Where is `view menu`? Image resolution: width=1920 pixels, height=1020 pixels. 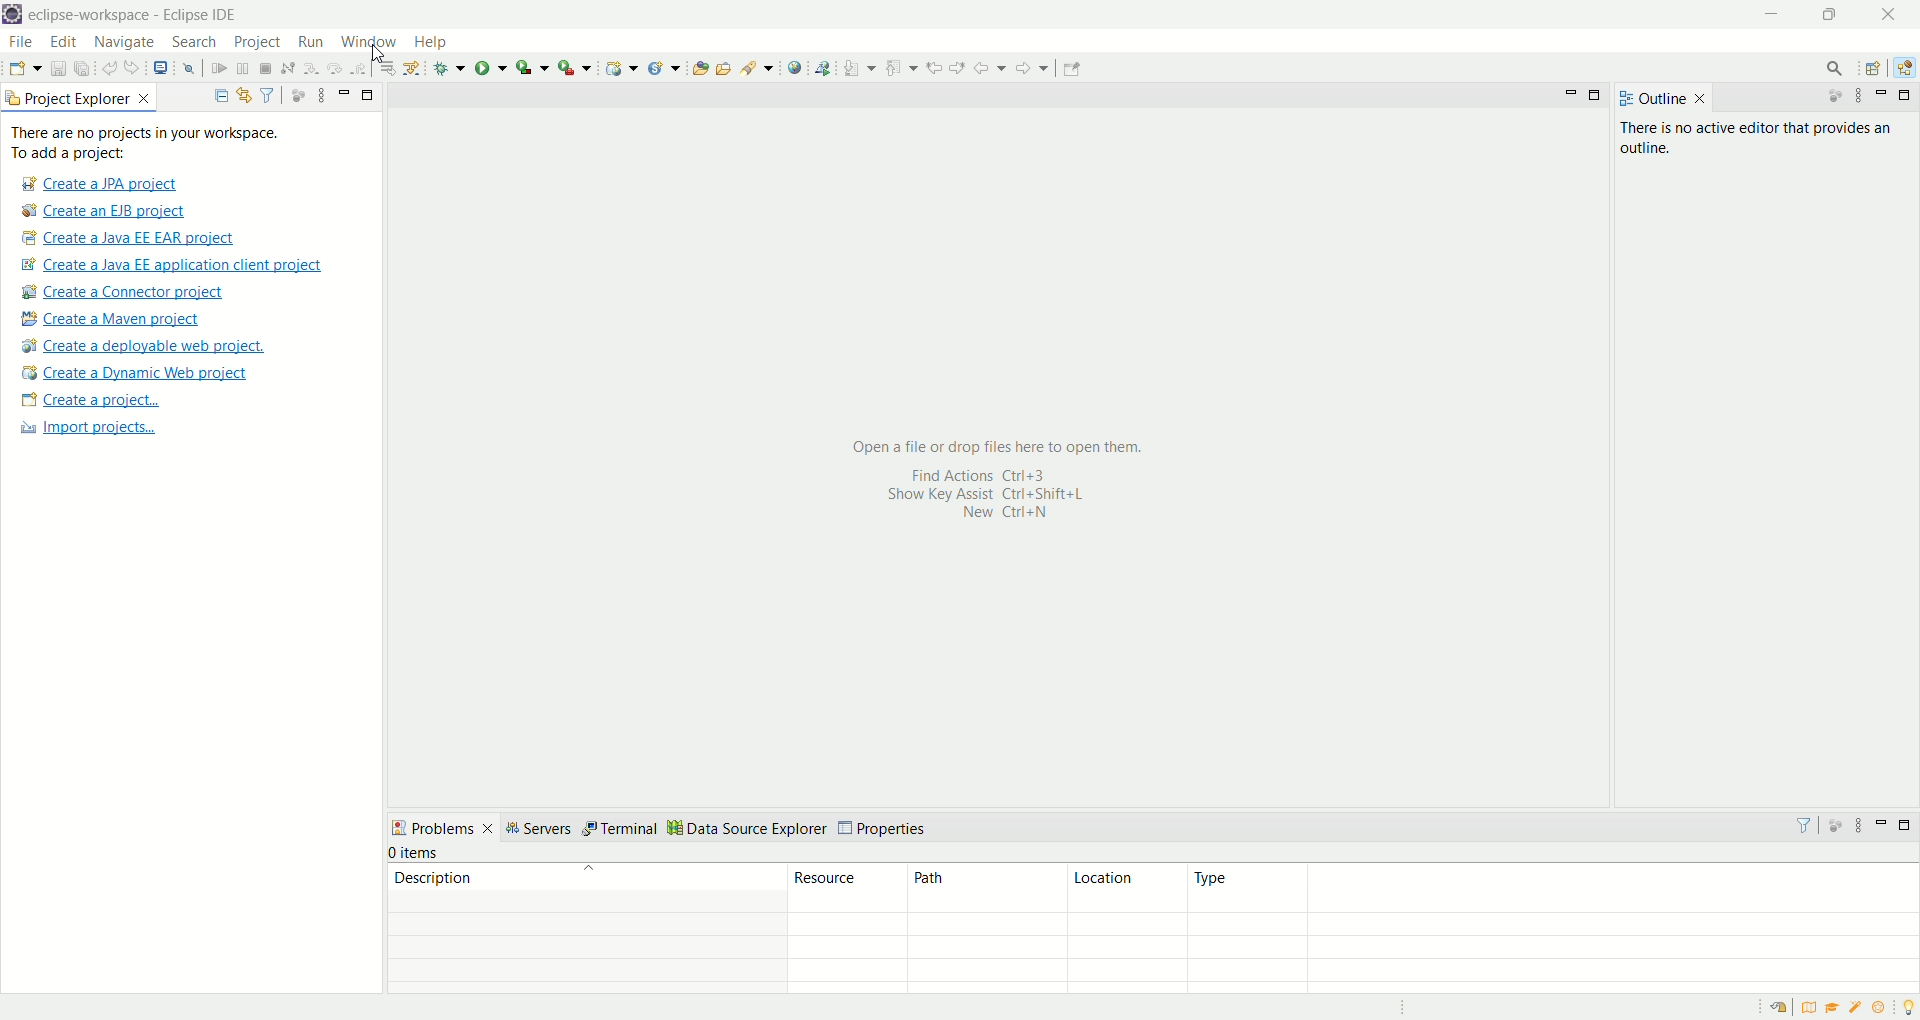
view menu is located at coordinates (1857, 830).